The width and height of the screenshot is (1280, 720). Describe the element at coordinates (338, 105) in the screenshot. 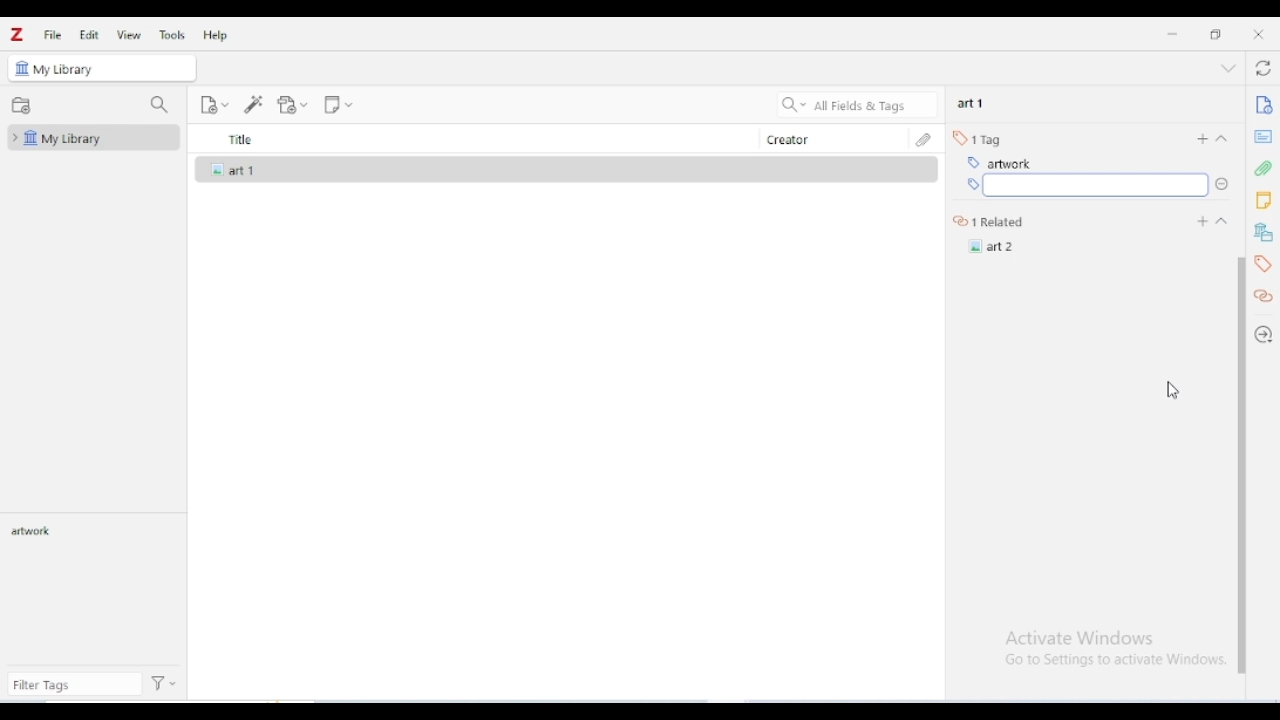

I see `new note` at that location.